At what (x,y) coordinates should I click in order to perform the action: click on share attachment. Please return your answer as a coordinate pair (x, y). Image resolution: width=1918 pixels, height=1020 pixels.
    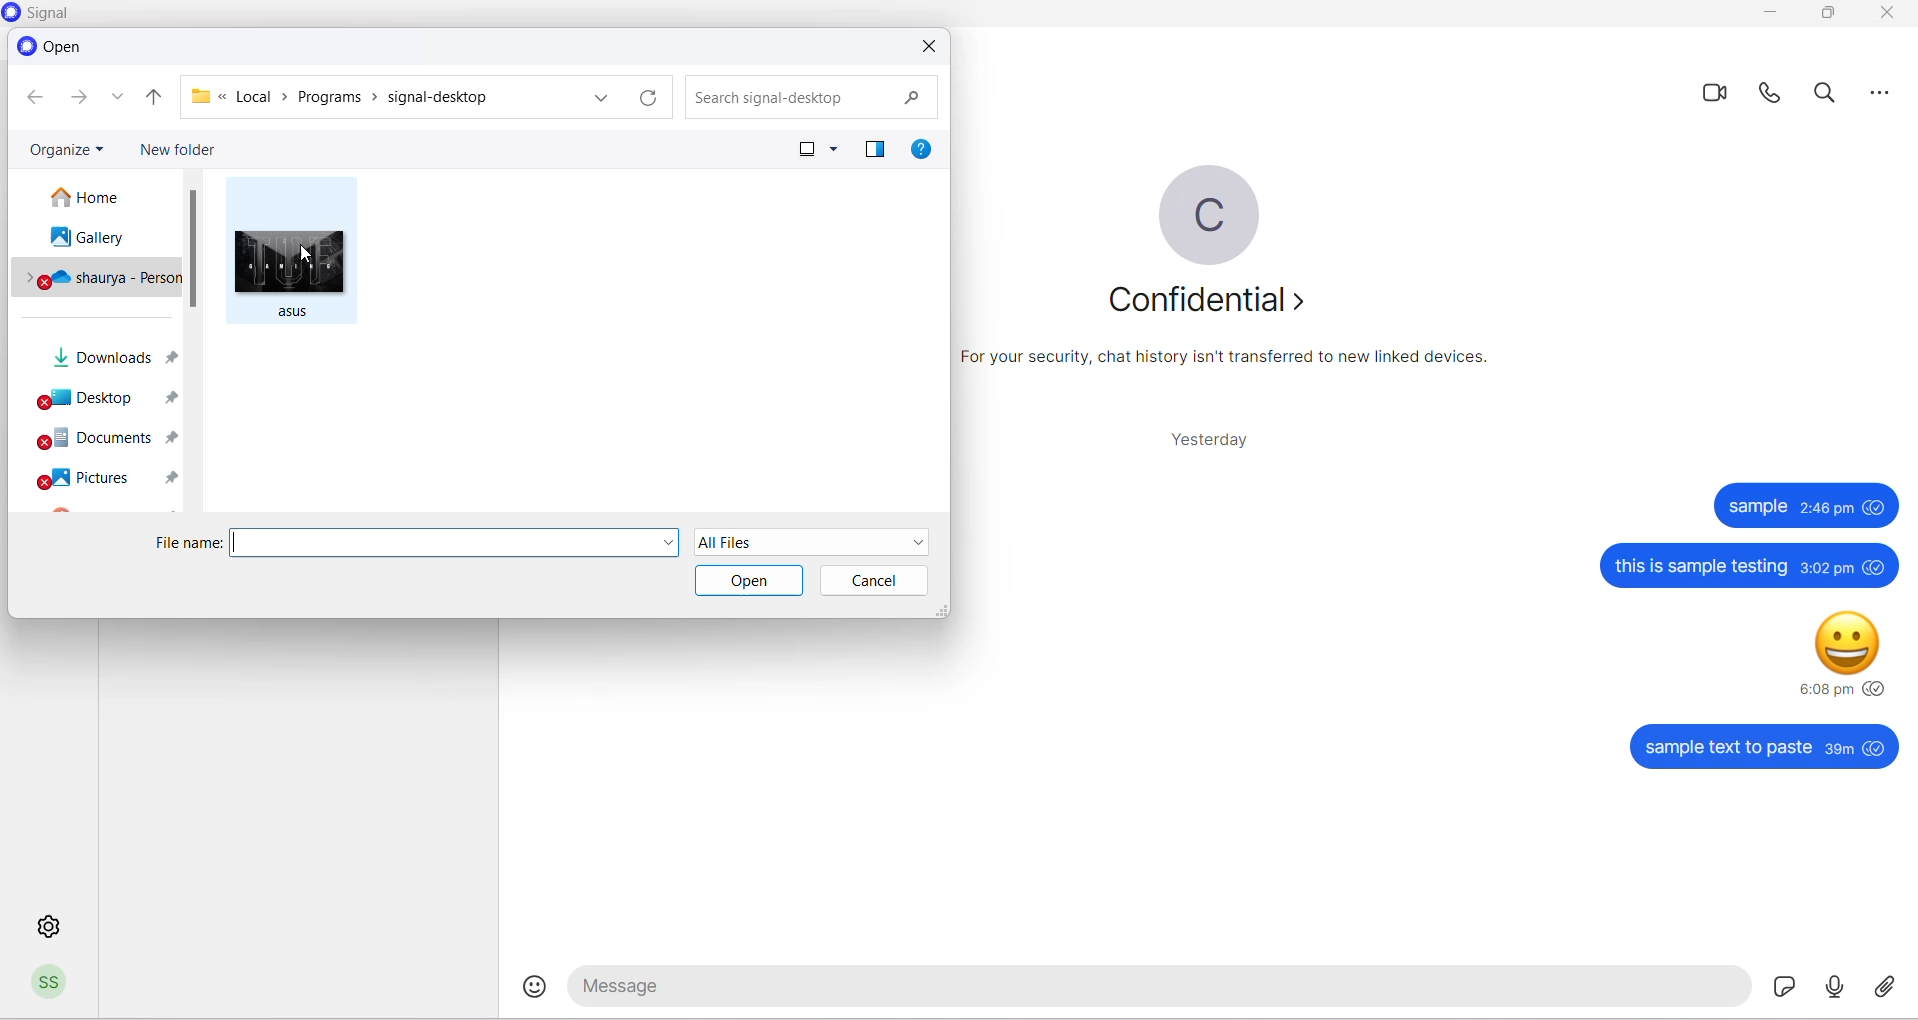
    Looking at the image, I should click on (1886, 987).